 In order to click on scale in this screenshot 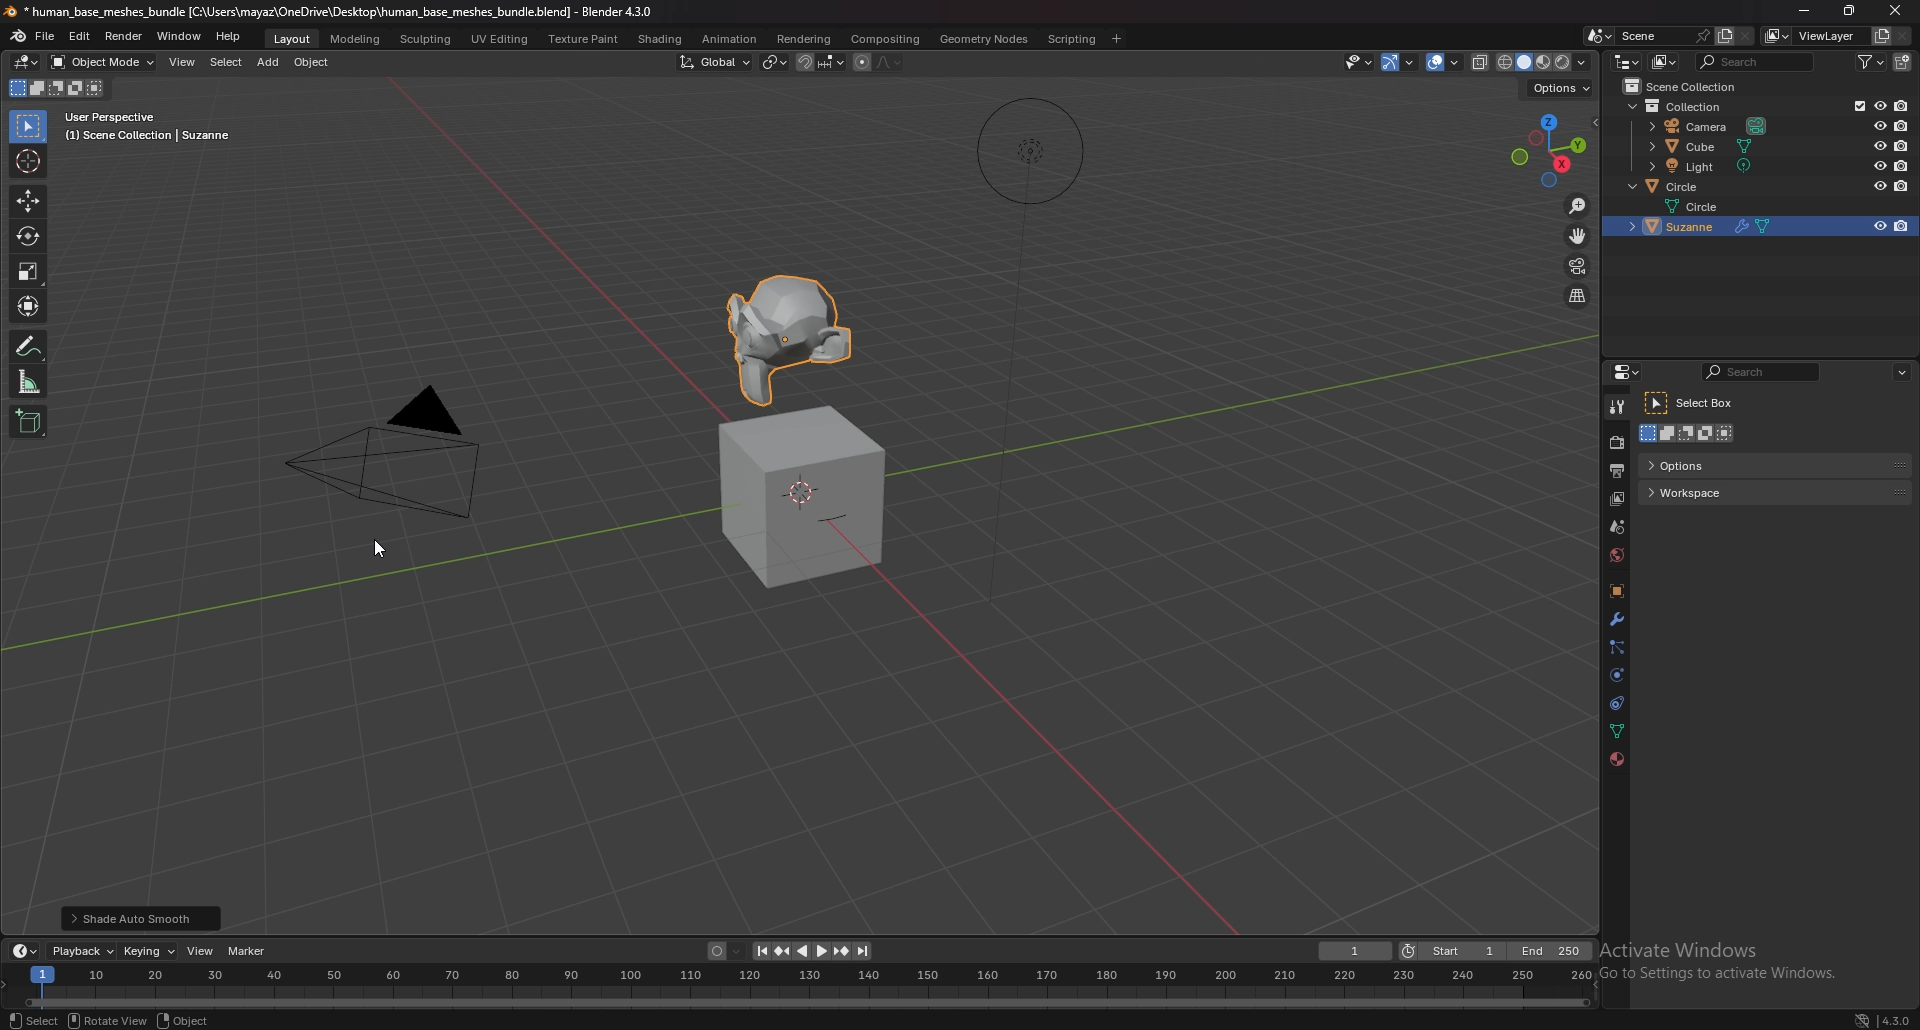, I will do `click(31, 381)`.